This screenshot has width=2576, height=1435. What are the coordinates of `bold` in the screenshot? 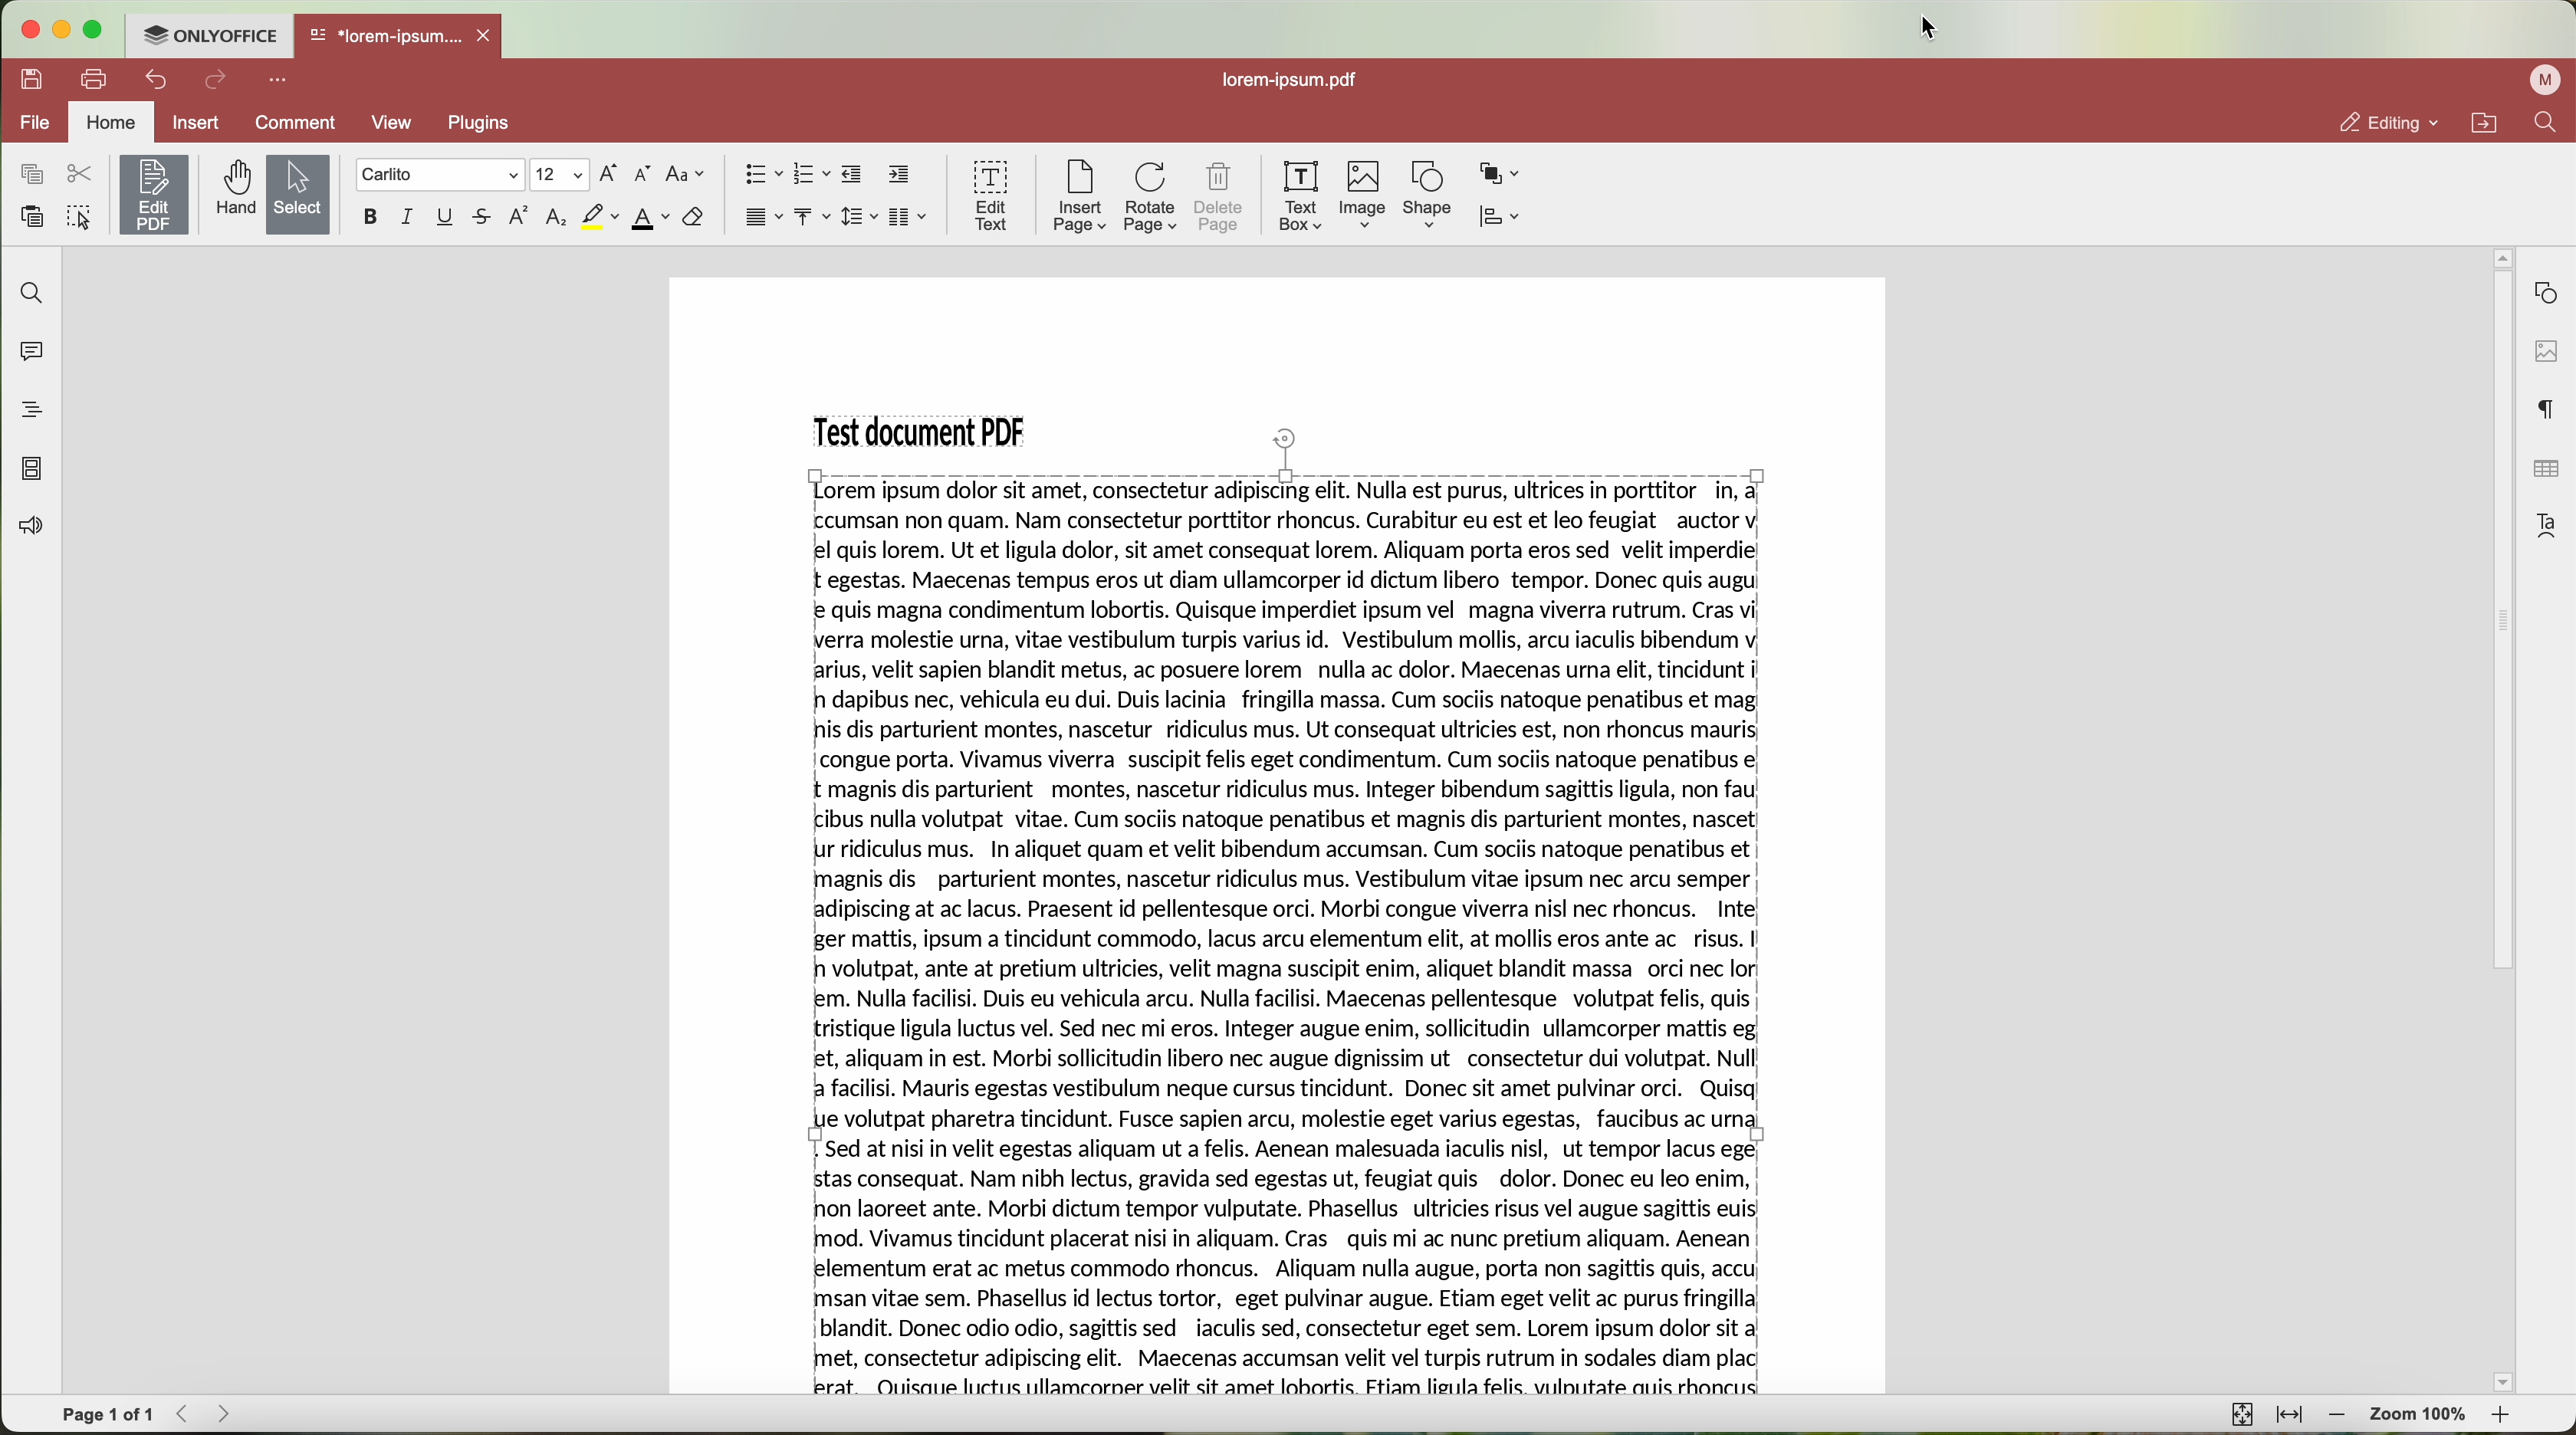 It's located at (373, 218).